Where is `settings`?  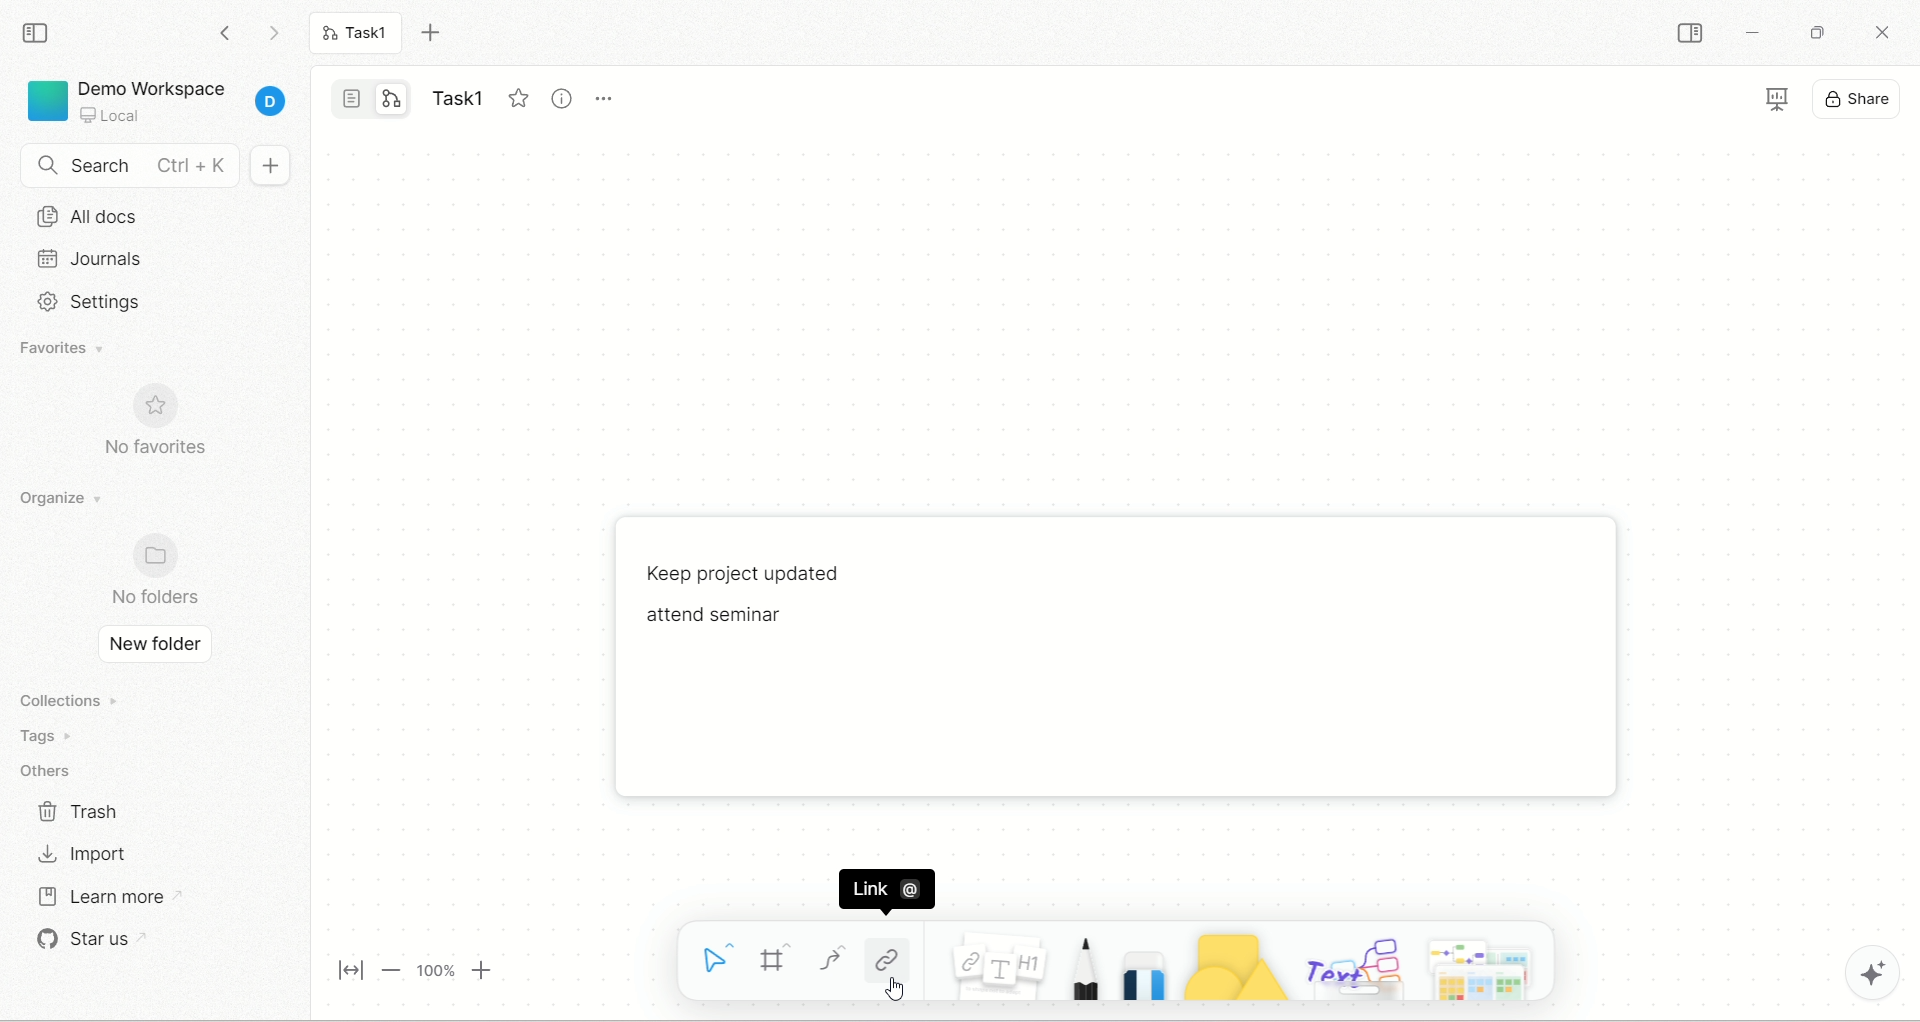
settings is located at coordinates (139, 300).